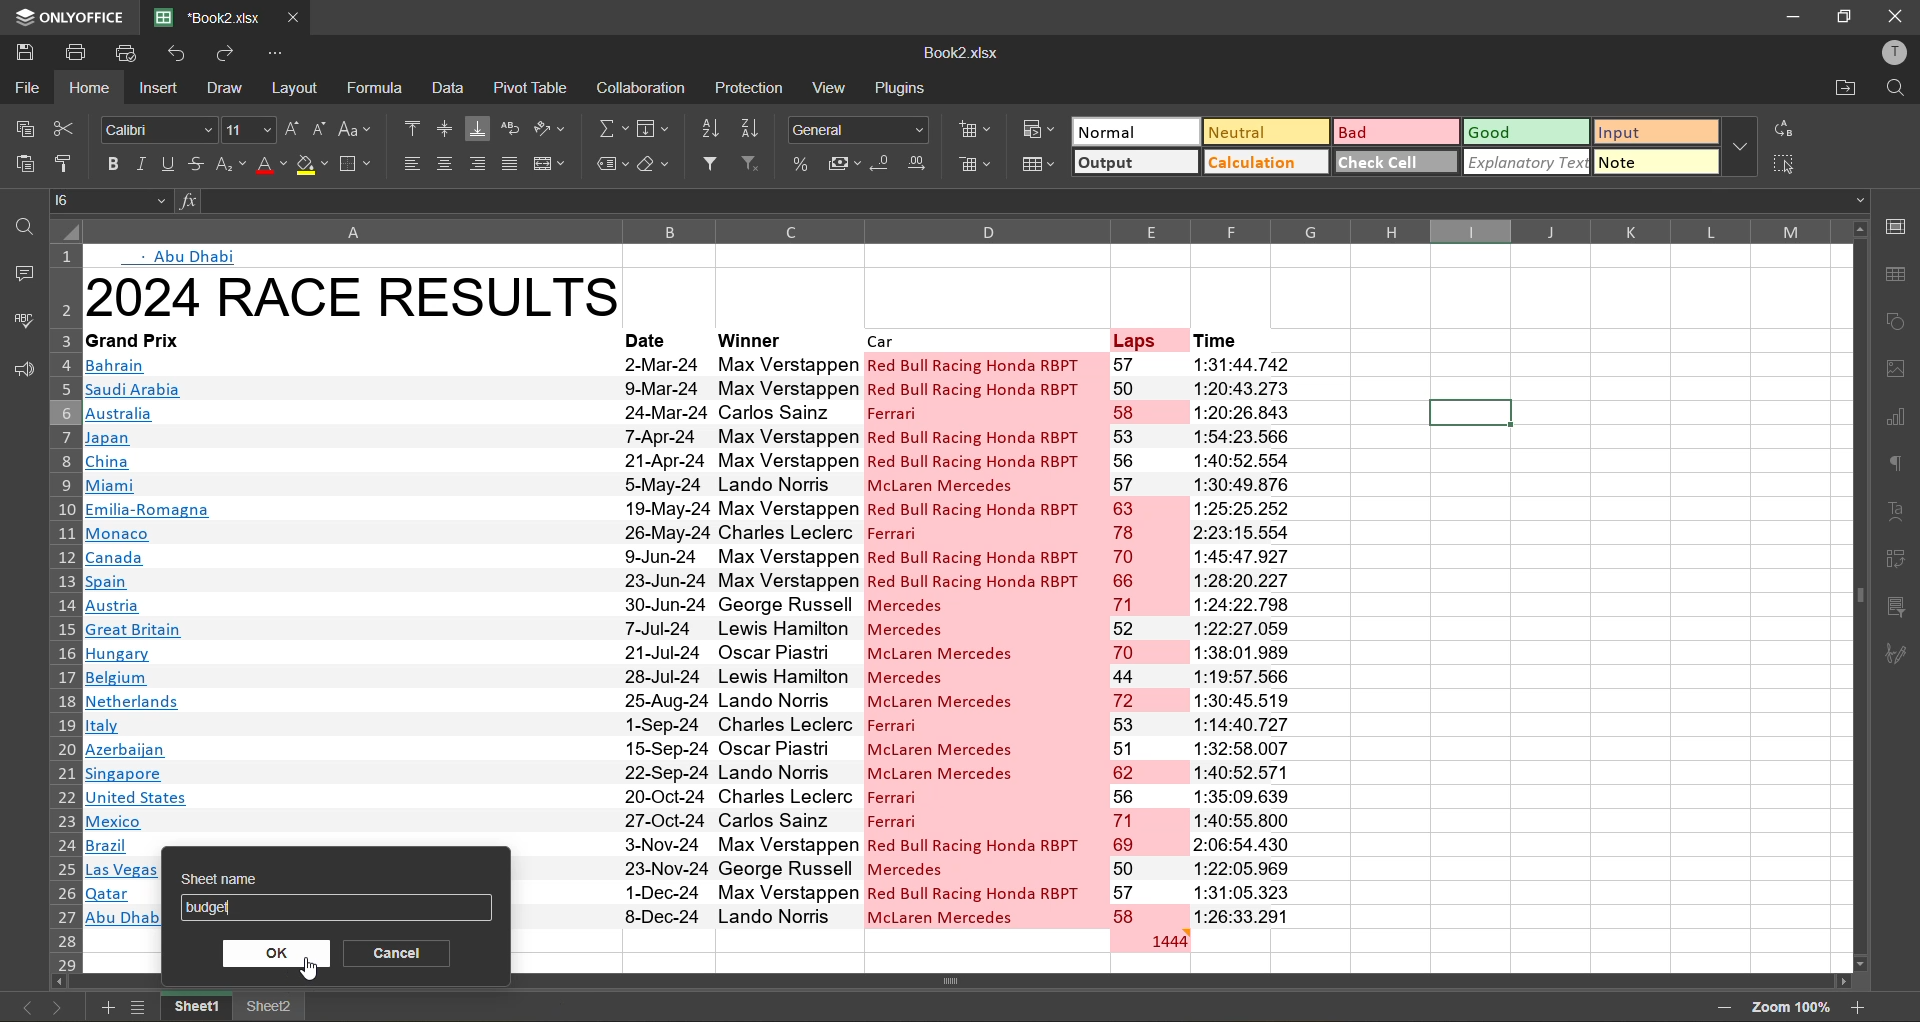 The height and width of the screenshot is (1022, 1920). Describe the element at coordinates (311, 166) in the screenshot. I see `fill color` at that location.